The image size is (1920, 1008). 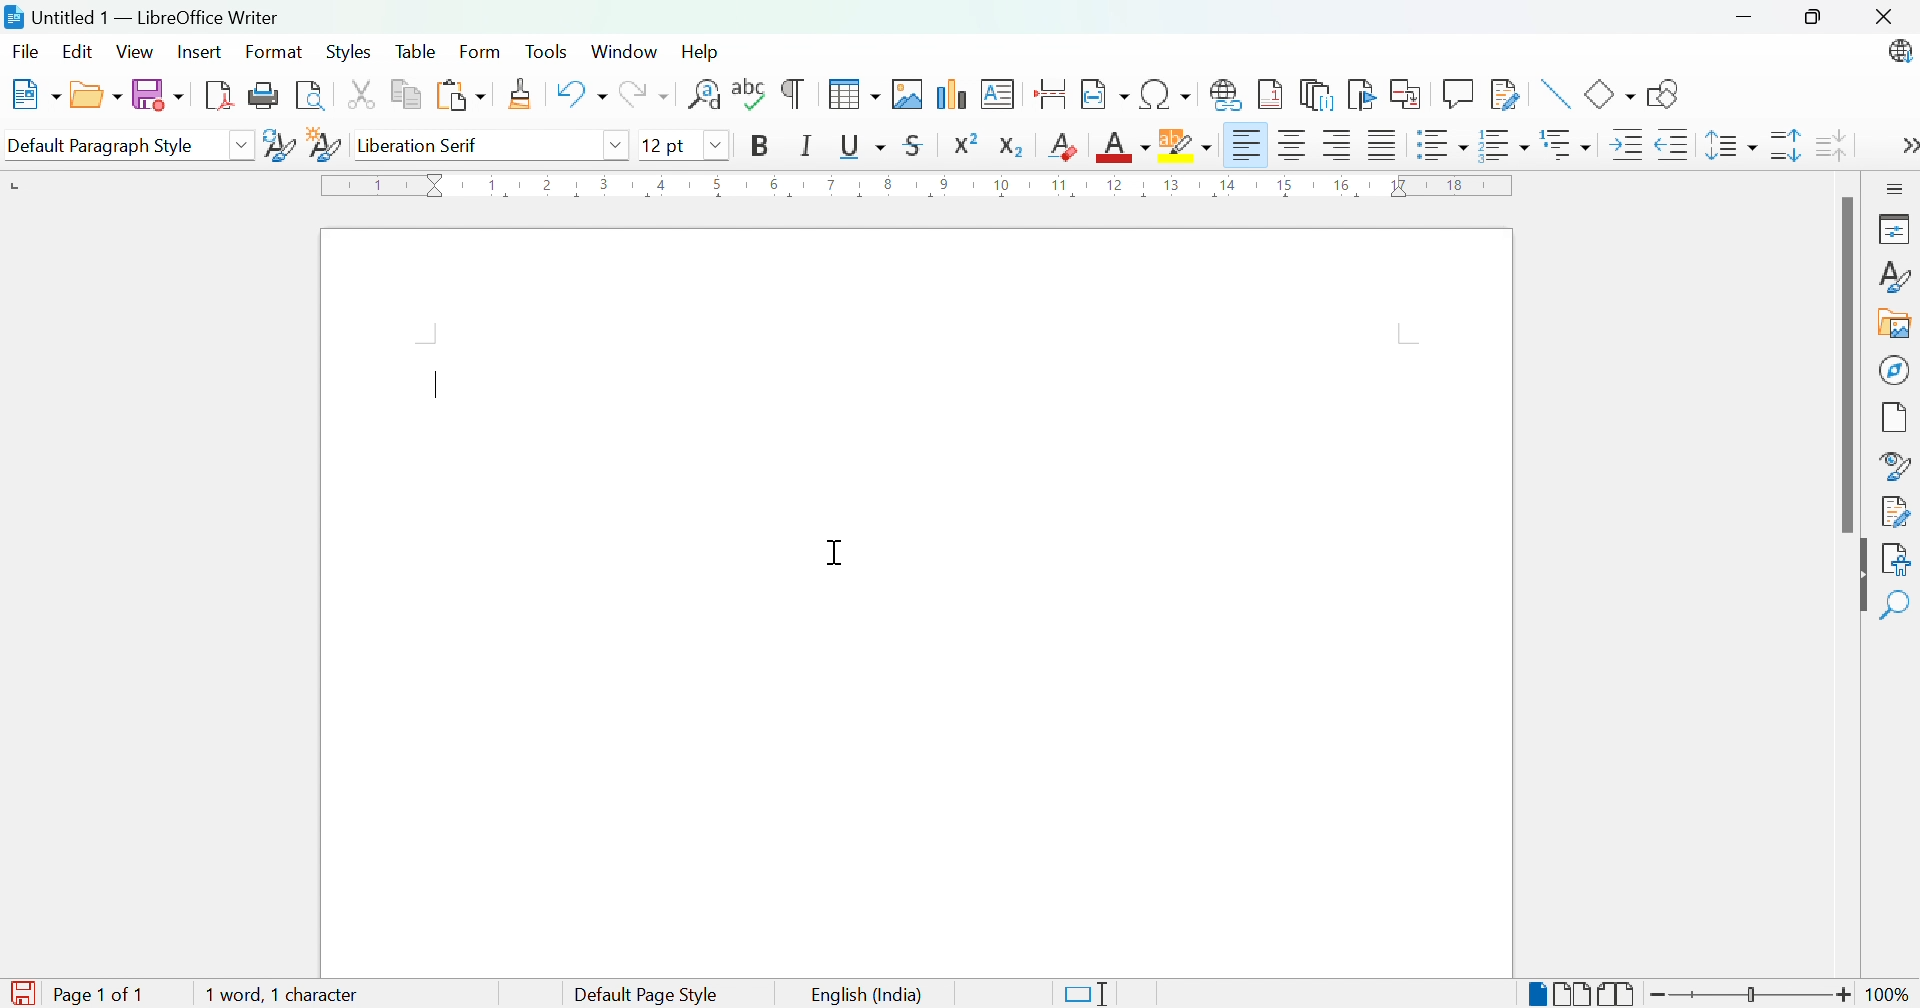 I want to click on Zoom in, so click(x=1845, y=995).